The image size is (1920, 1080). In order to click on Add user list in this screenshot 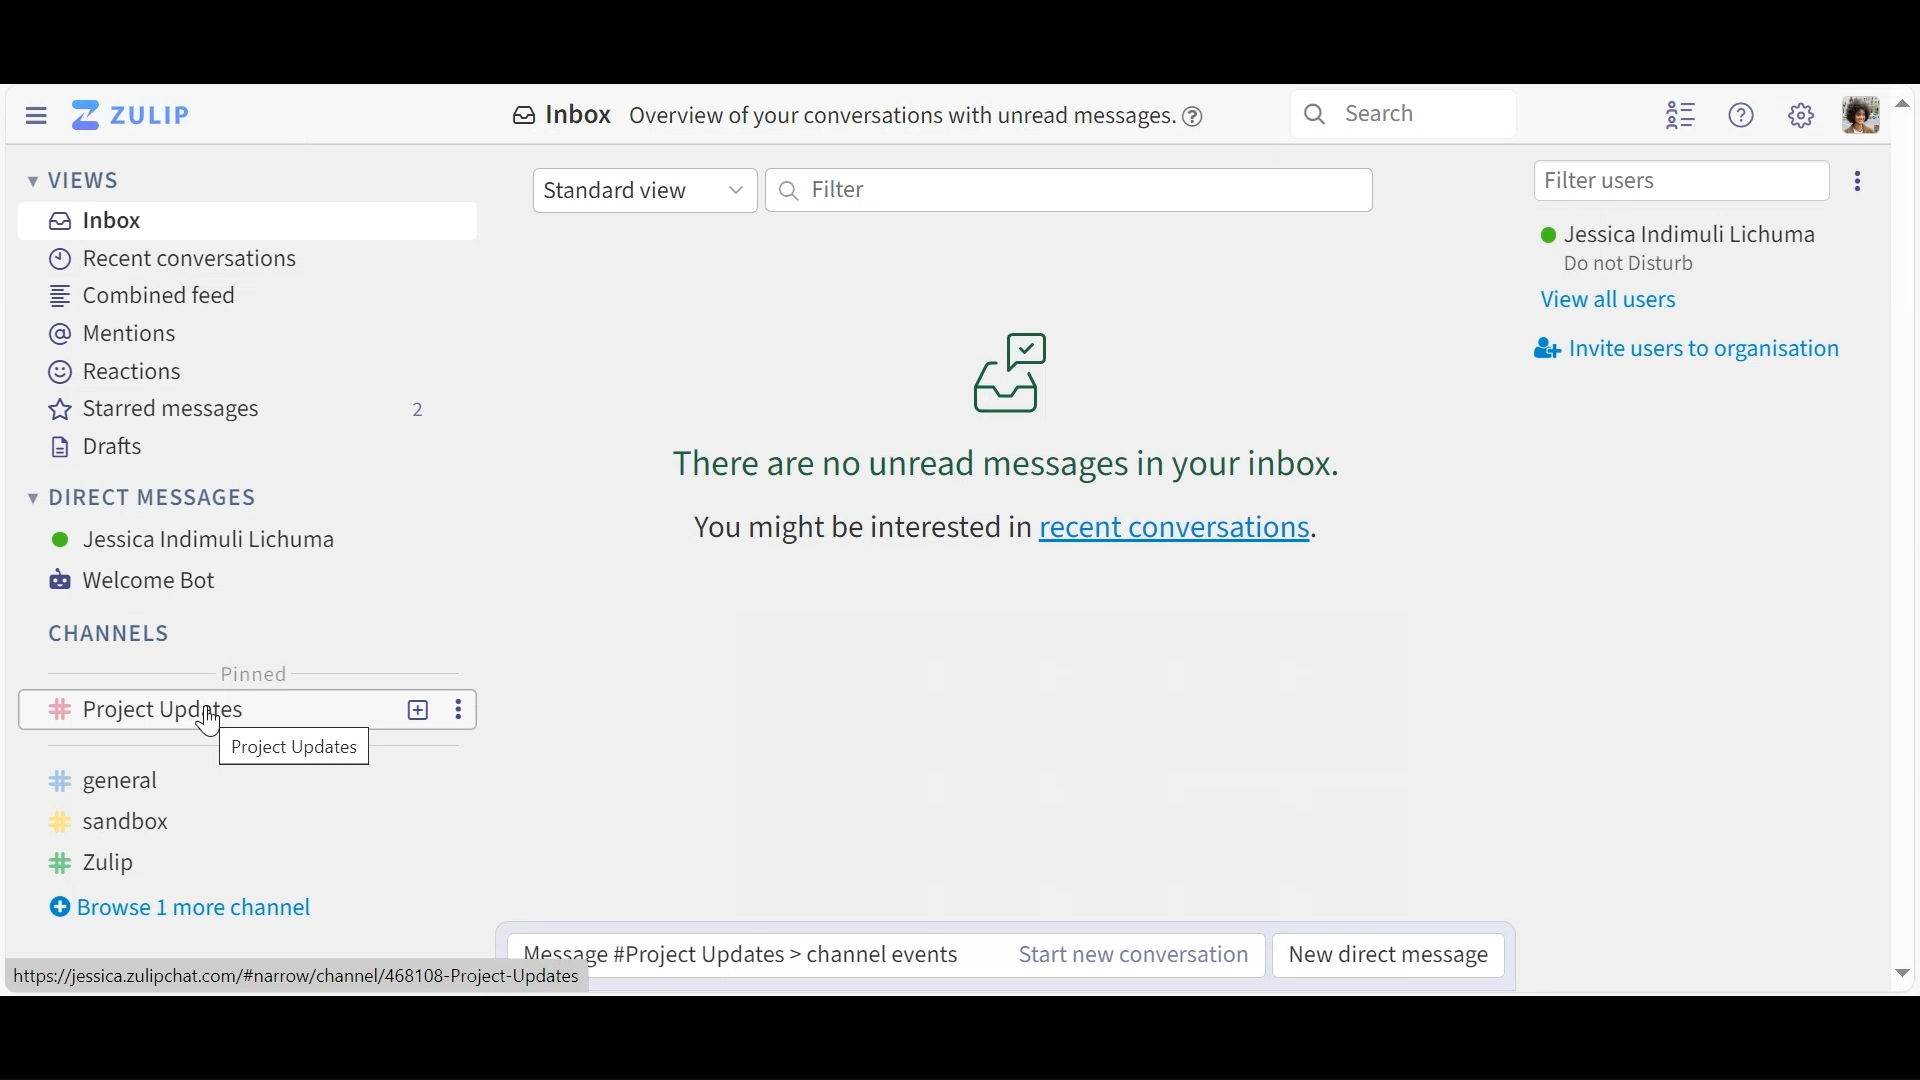, I will do `click(1682, 114)`.